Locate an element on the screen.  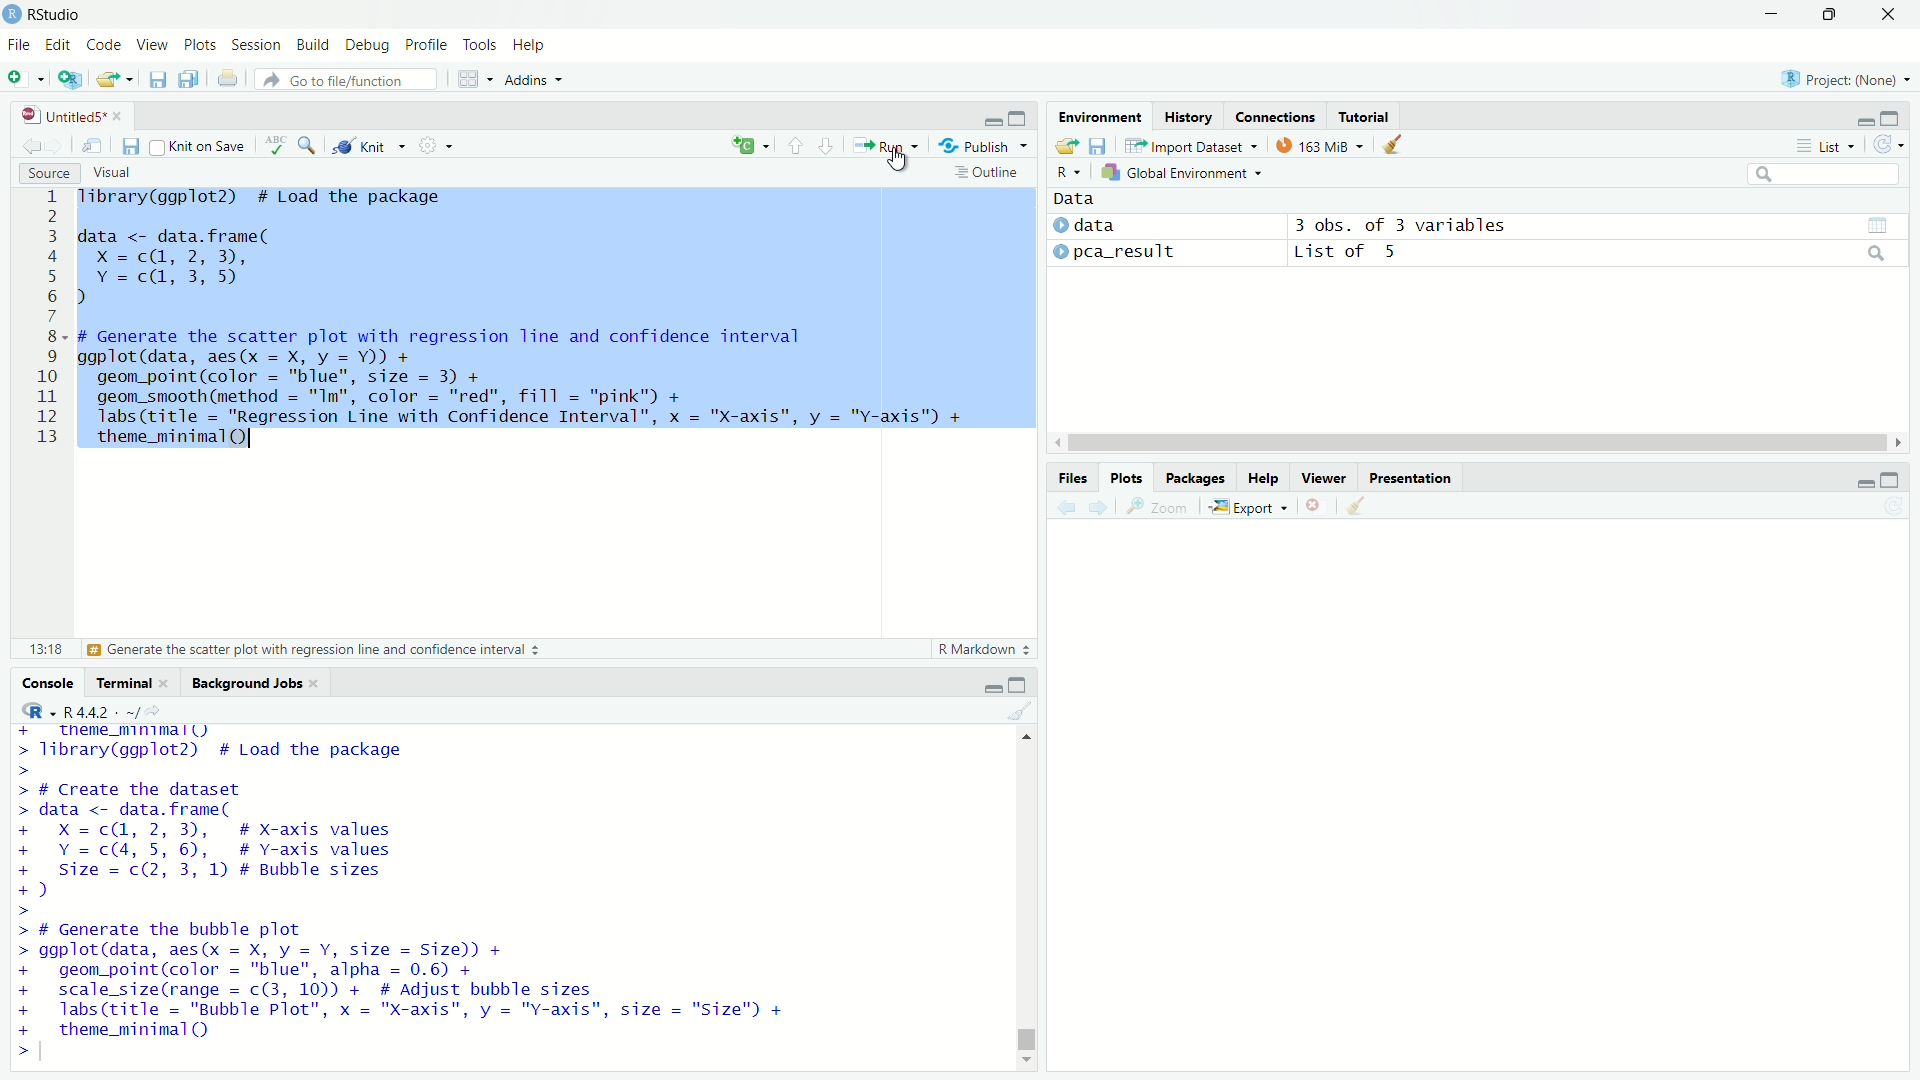
Print the current file is located at coordinates (227, 77).